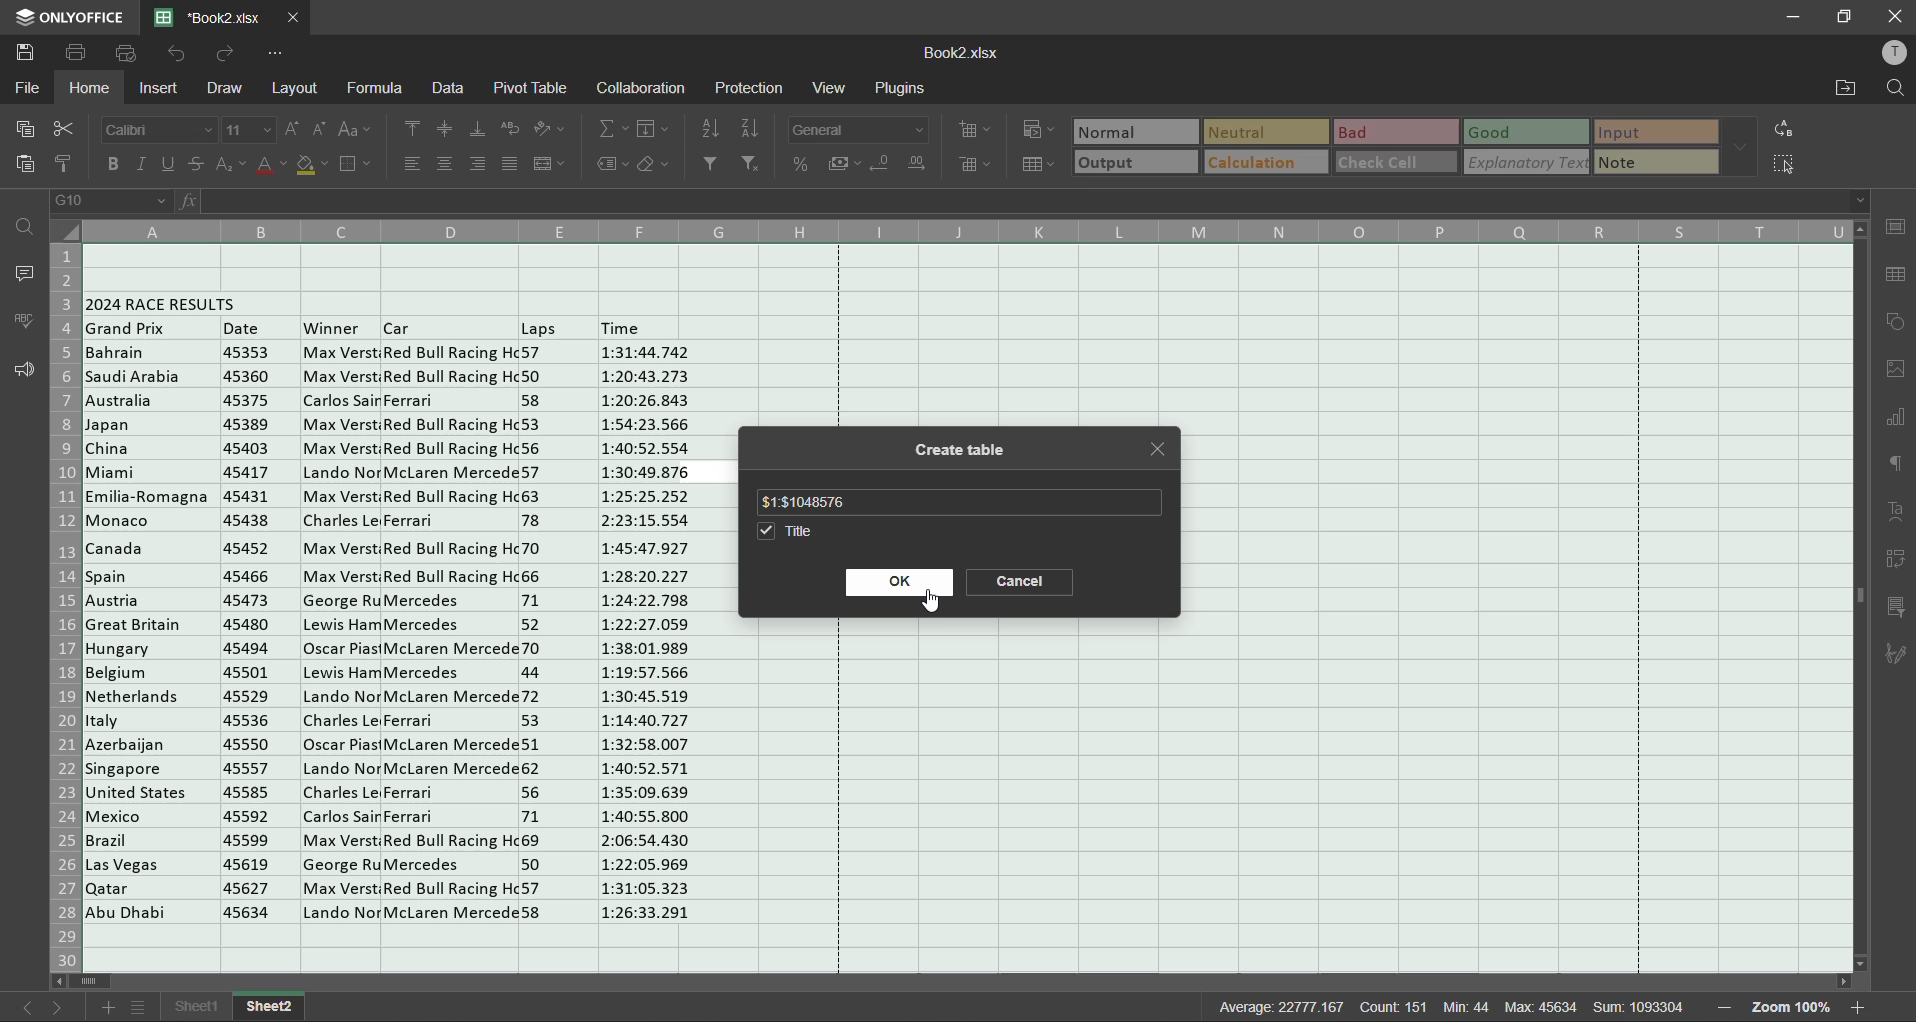 The height and width of the screenshot is (1022, 1916). Describe the element at coordinates (1892, 279) in the screenshot. I see `table` at that location.